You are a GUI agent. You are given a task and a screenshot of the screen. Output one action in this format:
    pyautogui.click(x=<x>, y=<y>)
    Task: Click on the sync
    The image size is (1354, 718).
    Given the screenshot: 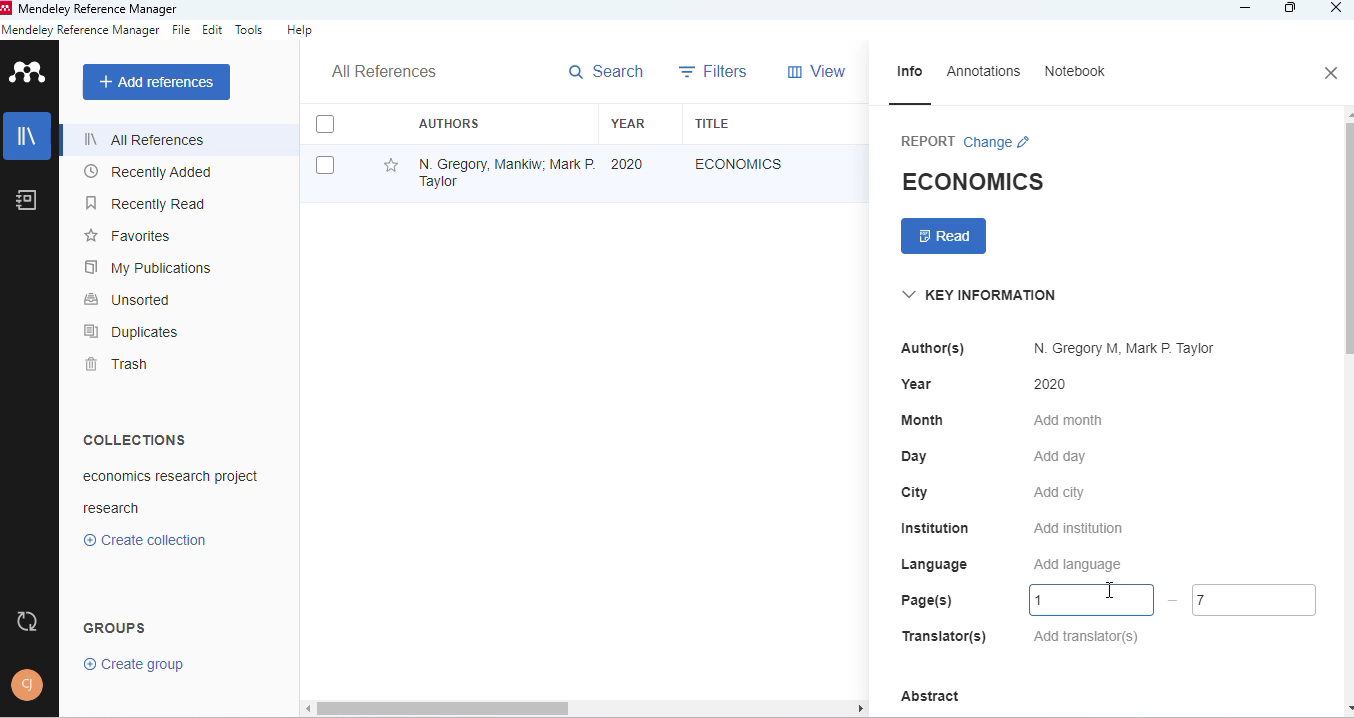 What is the action you would take?
    pyautogui.click(x=25, y=621)
    